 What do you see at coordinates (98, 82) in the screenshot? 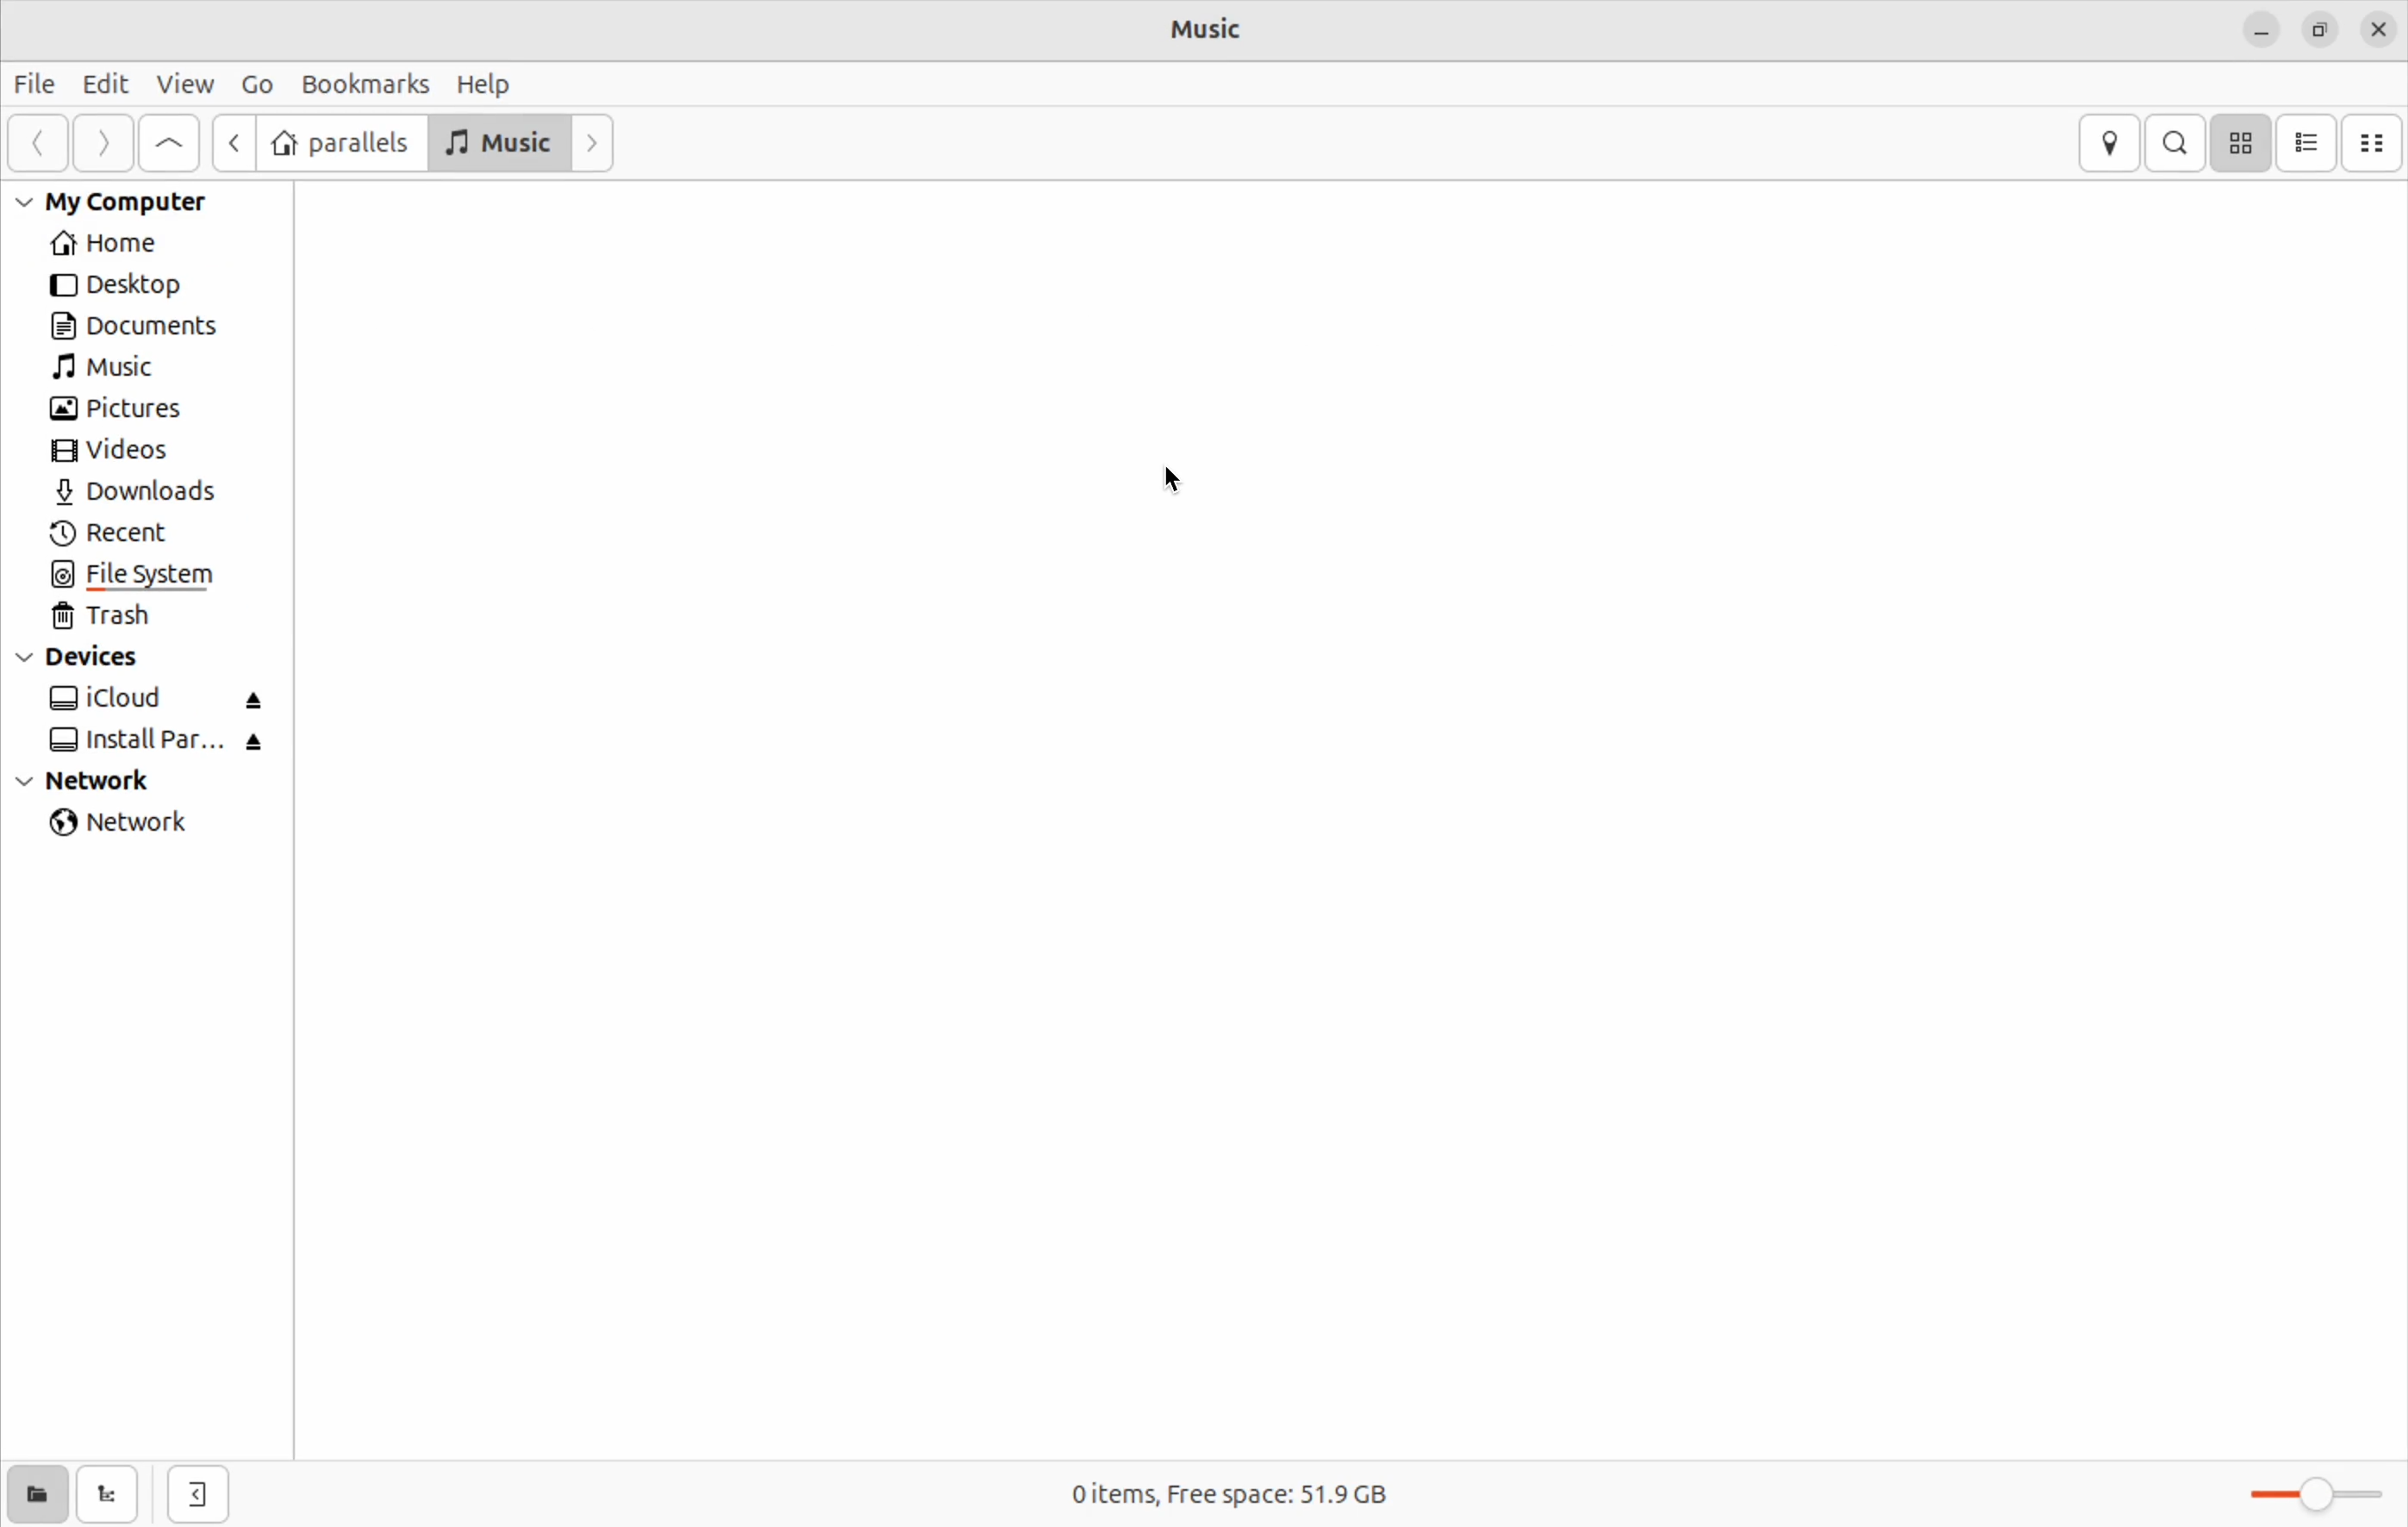
I see `Edit` at bounding box center [98, 82].